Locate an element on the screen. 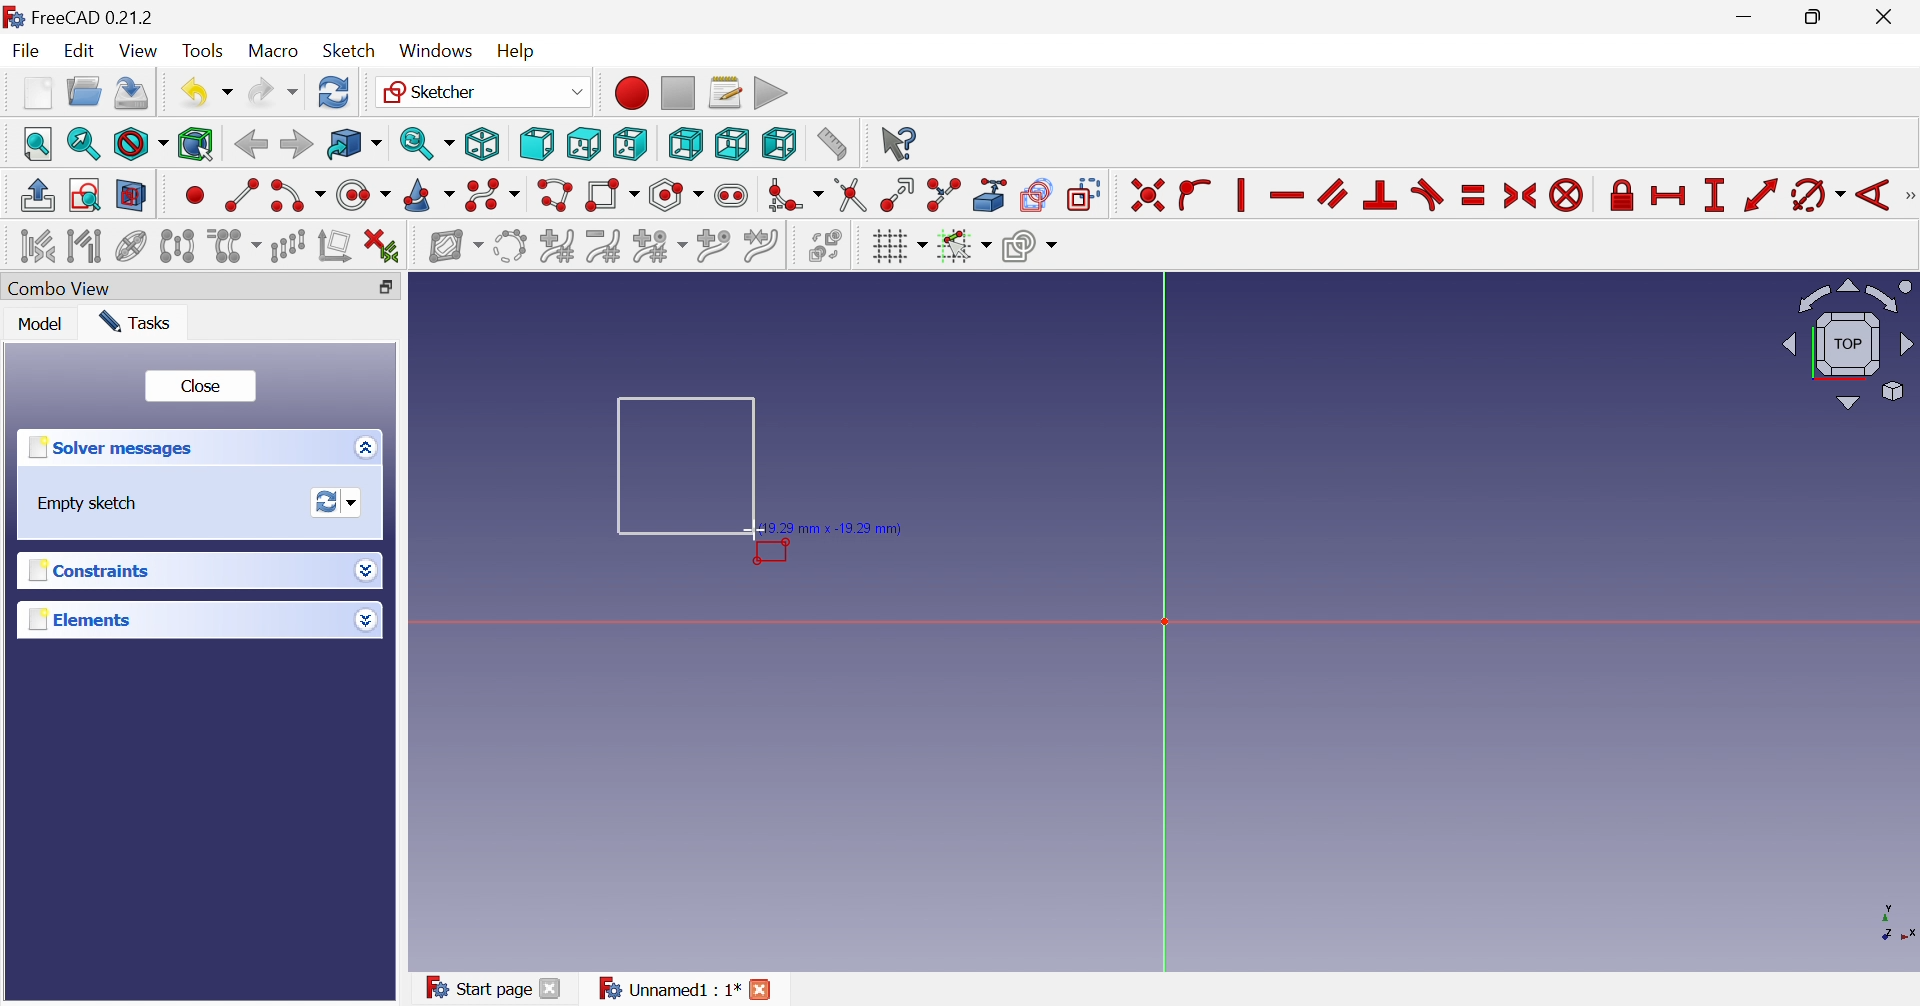  Right is located at coordinates (628, 143).